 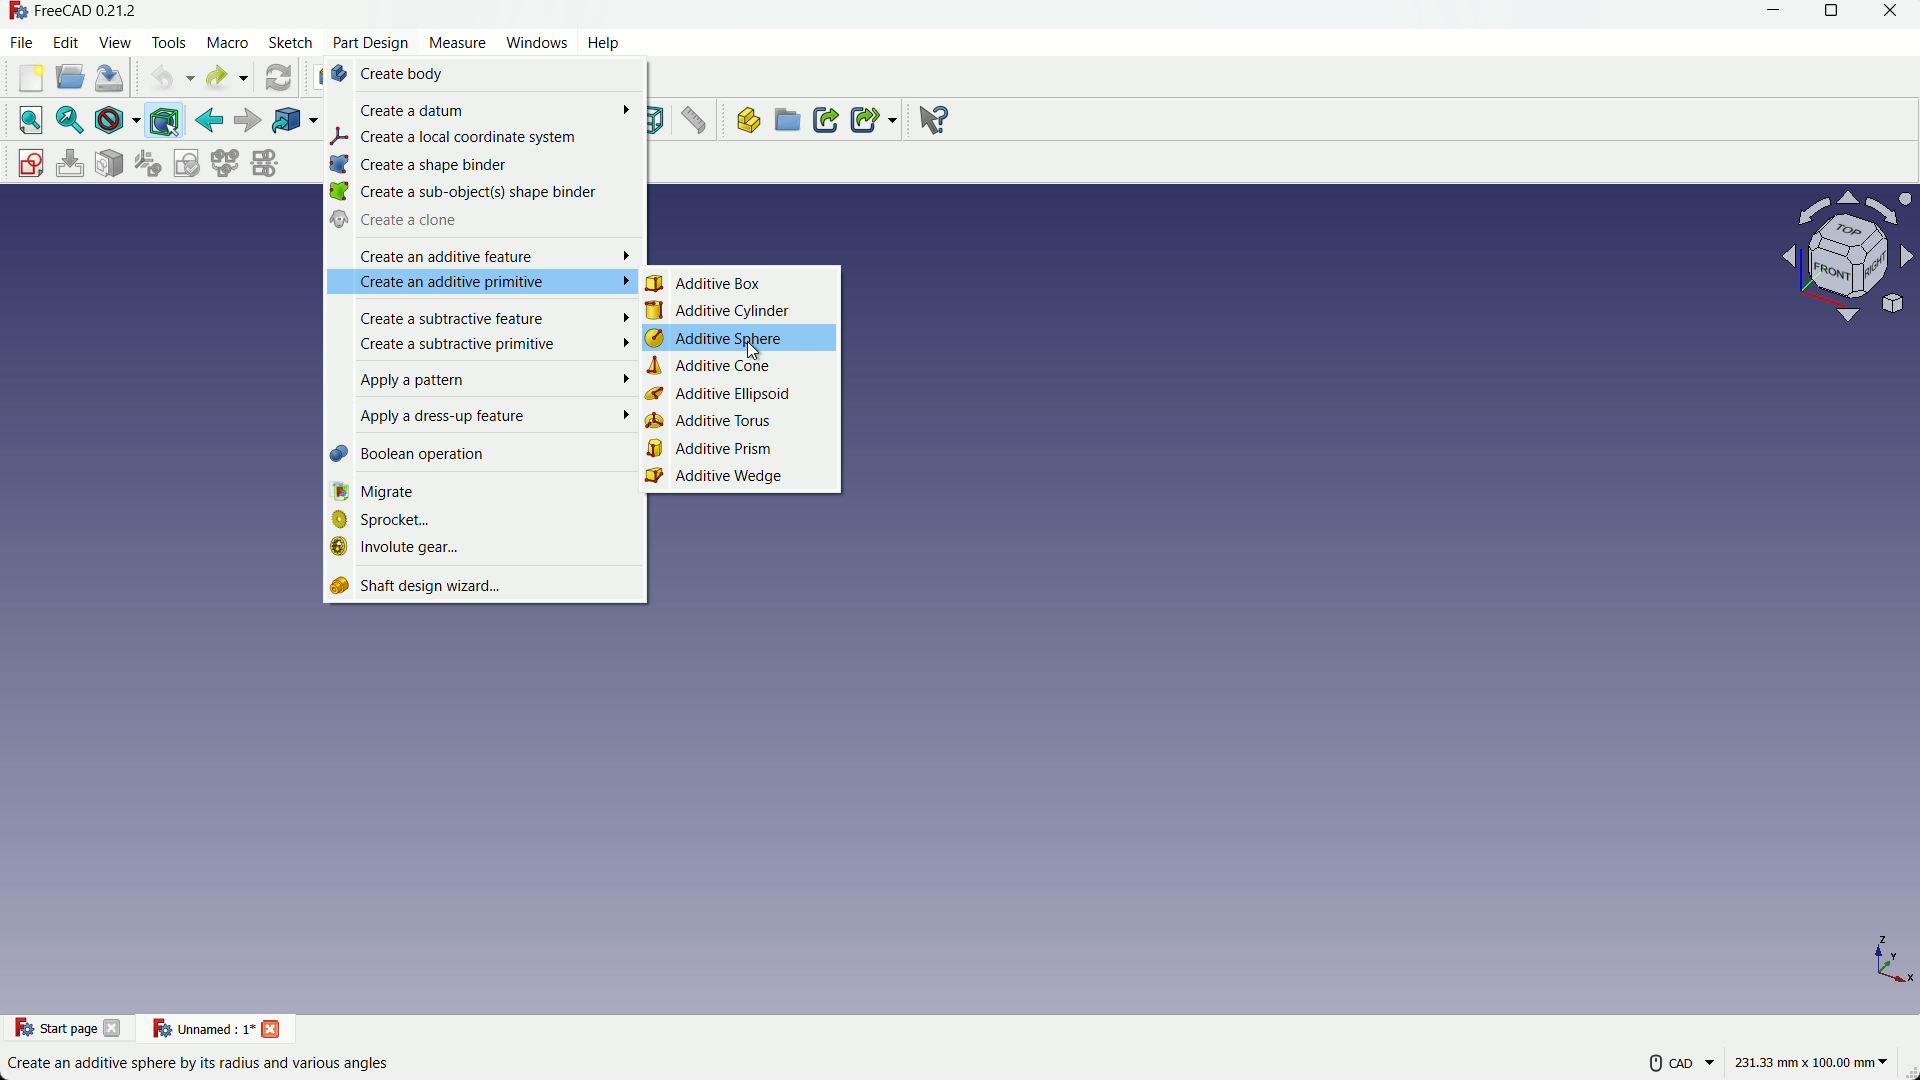 I want to click on create local coordinate system, so click(x=484, y=141).